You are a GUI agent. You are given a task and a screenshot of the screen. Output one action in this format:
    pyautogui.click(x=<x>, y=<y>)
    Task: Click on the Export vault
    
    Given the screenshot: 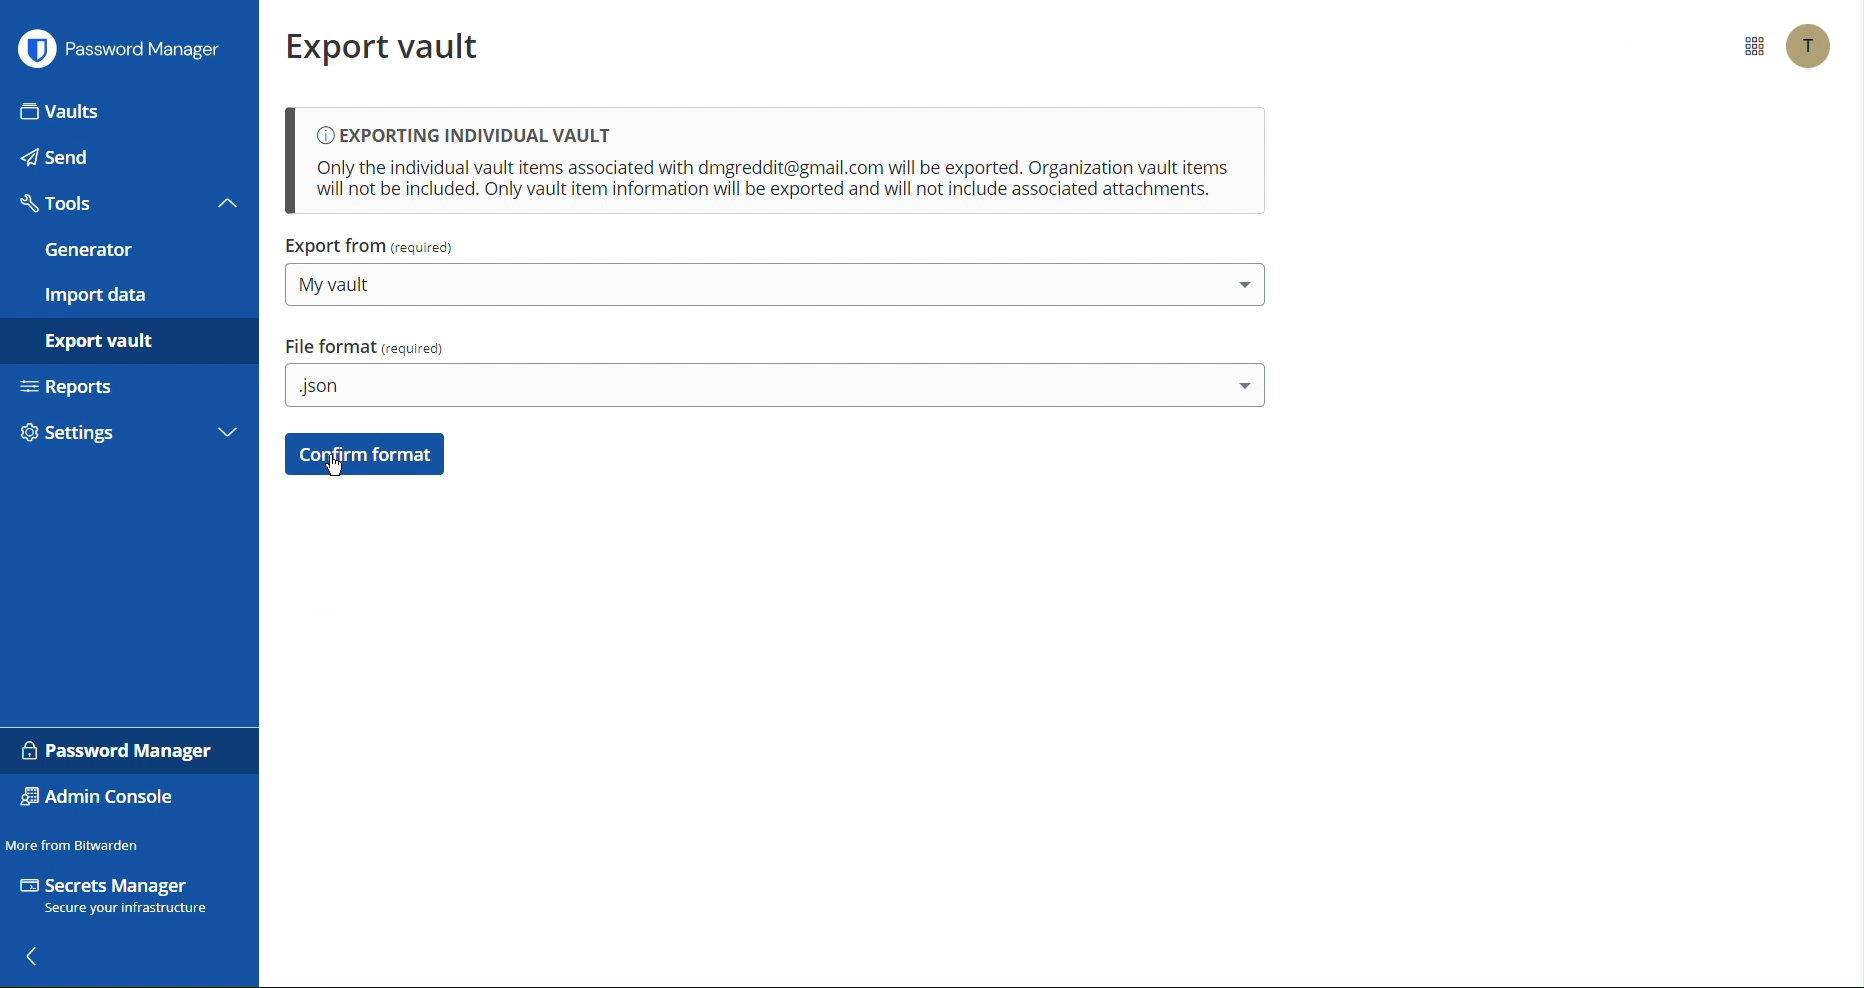 What is the action you would take?
    pyautogui.click(x=116, y=344)
    